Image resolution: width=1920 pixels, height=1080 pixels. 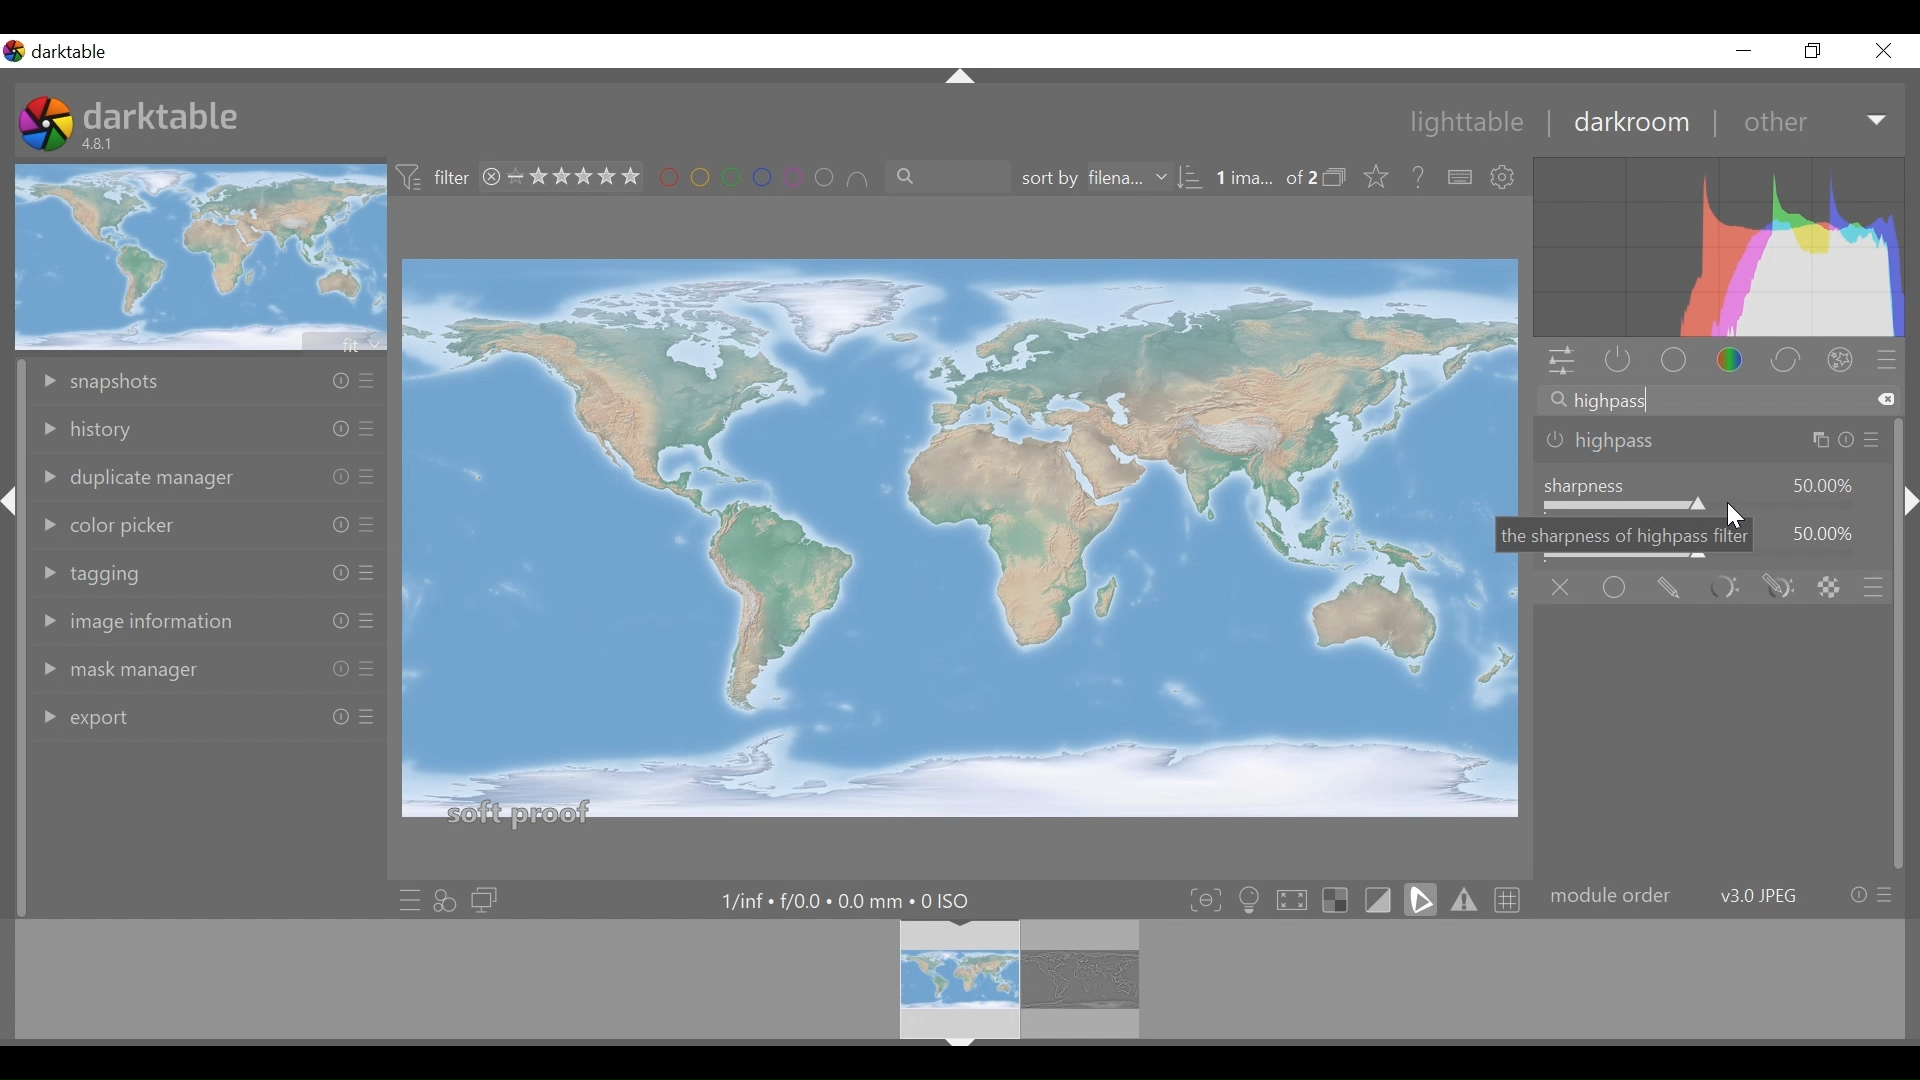 I want to click on restore, so click(x=1815, y=51).